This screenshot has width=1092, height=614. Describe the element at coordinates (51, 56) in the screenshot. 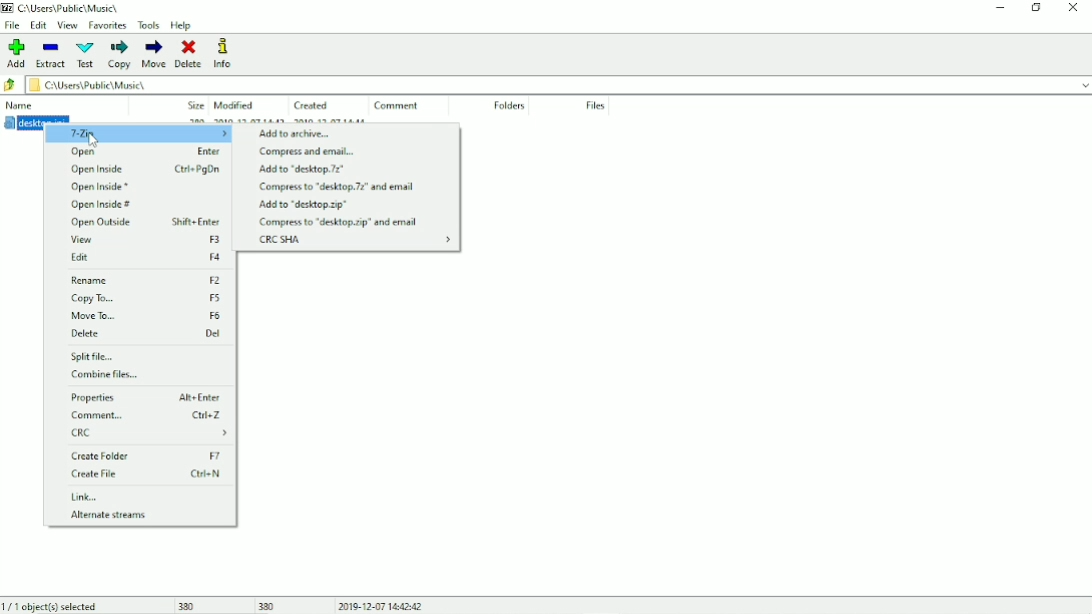

I see `Extract` at that location.